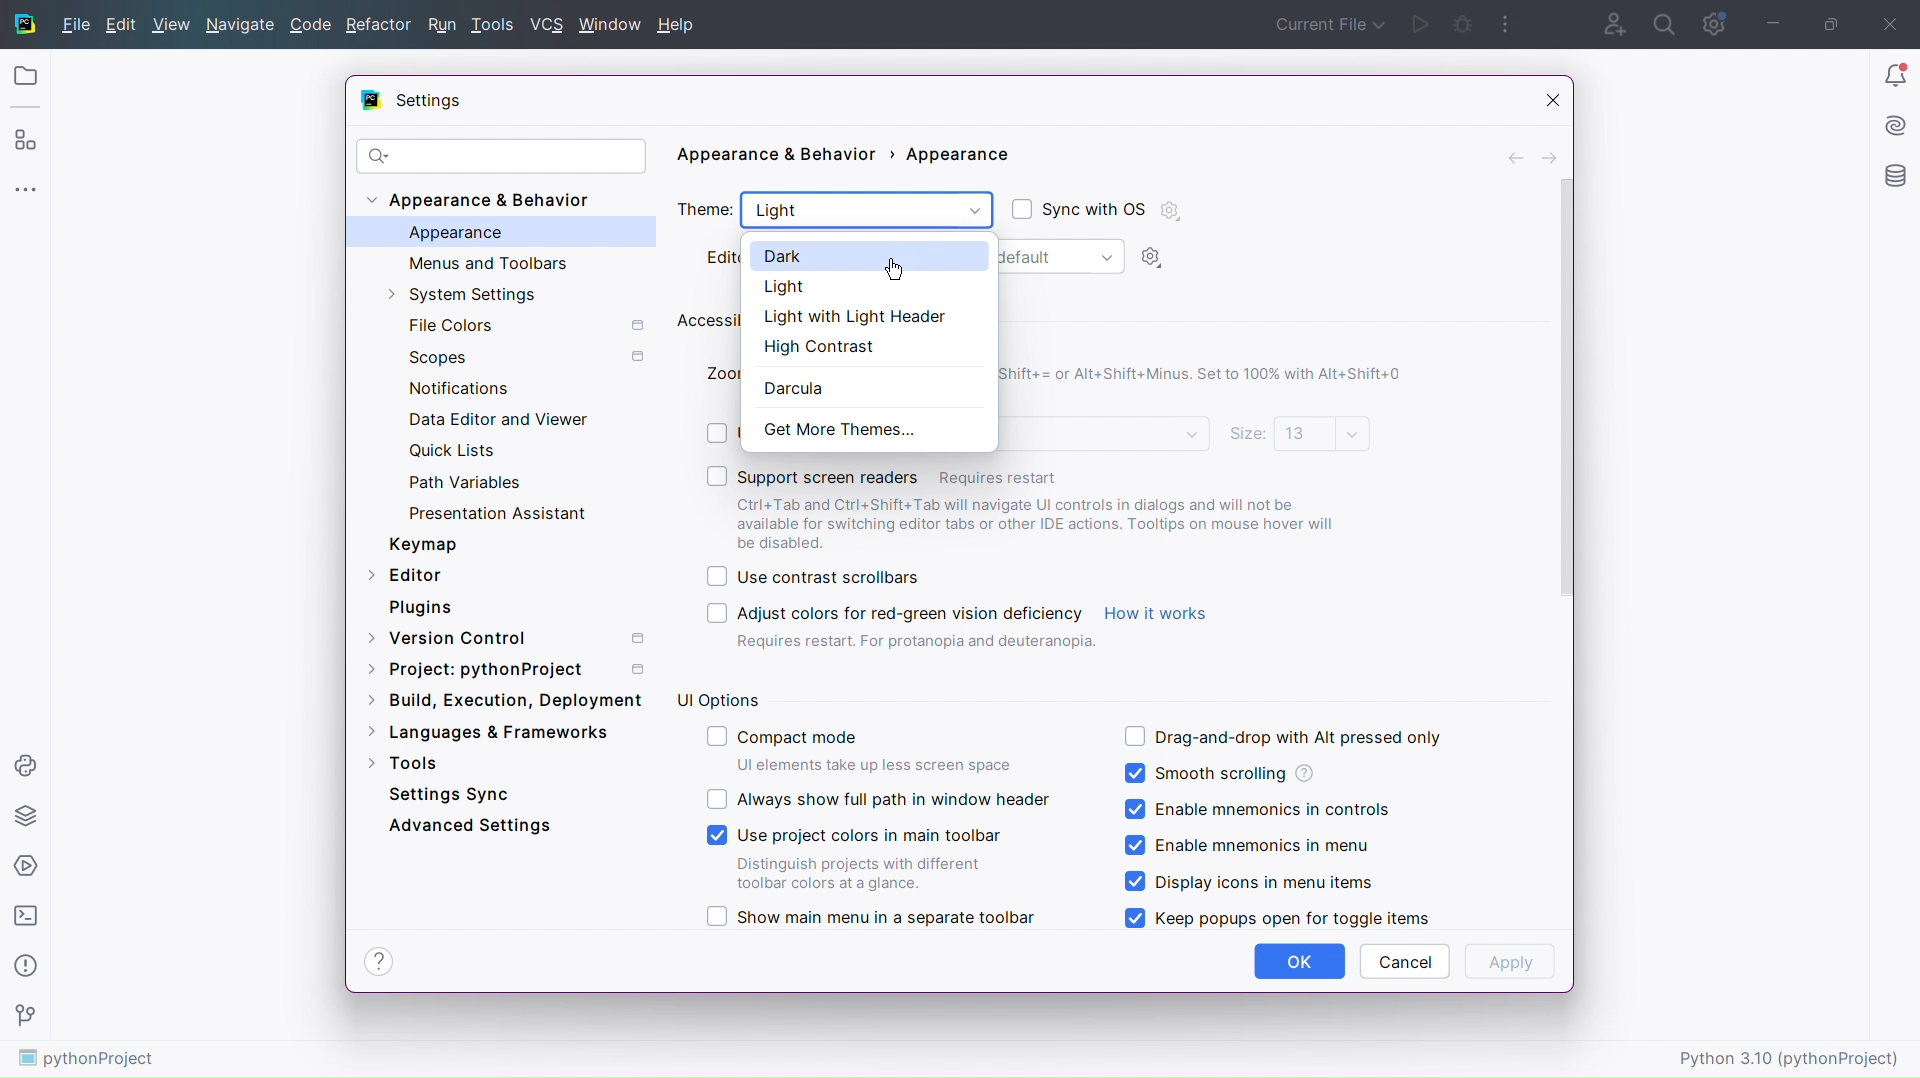 This screenshot has height=1078, width=1920. I want to click on Notifications, so click(454, 386).